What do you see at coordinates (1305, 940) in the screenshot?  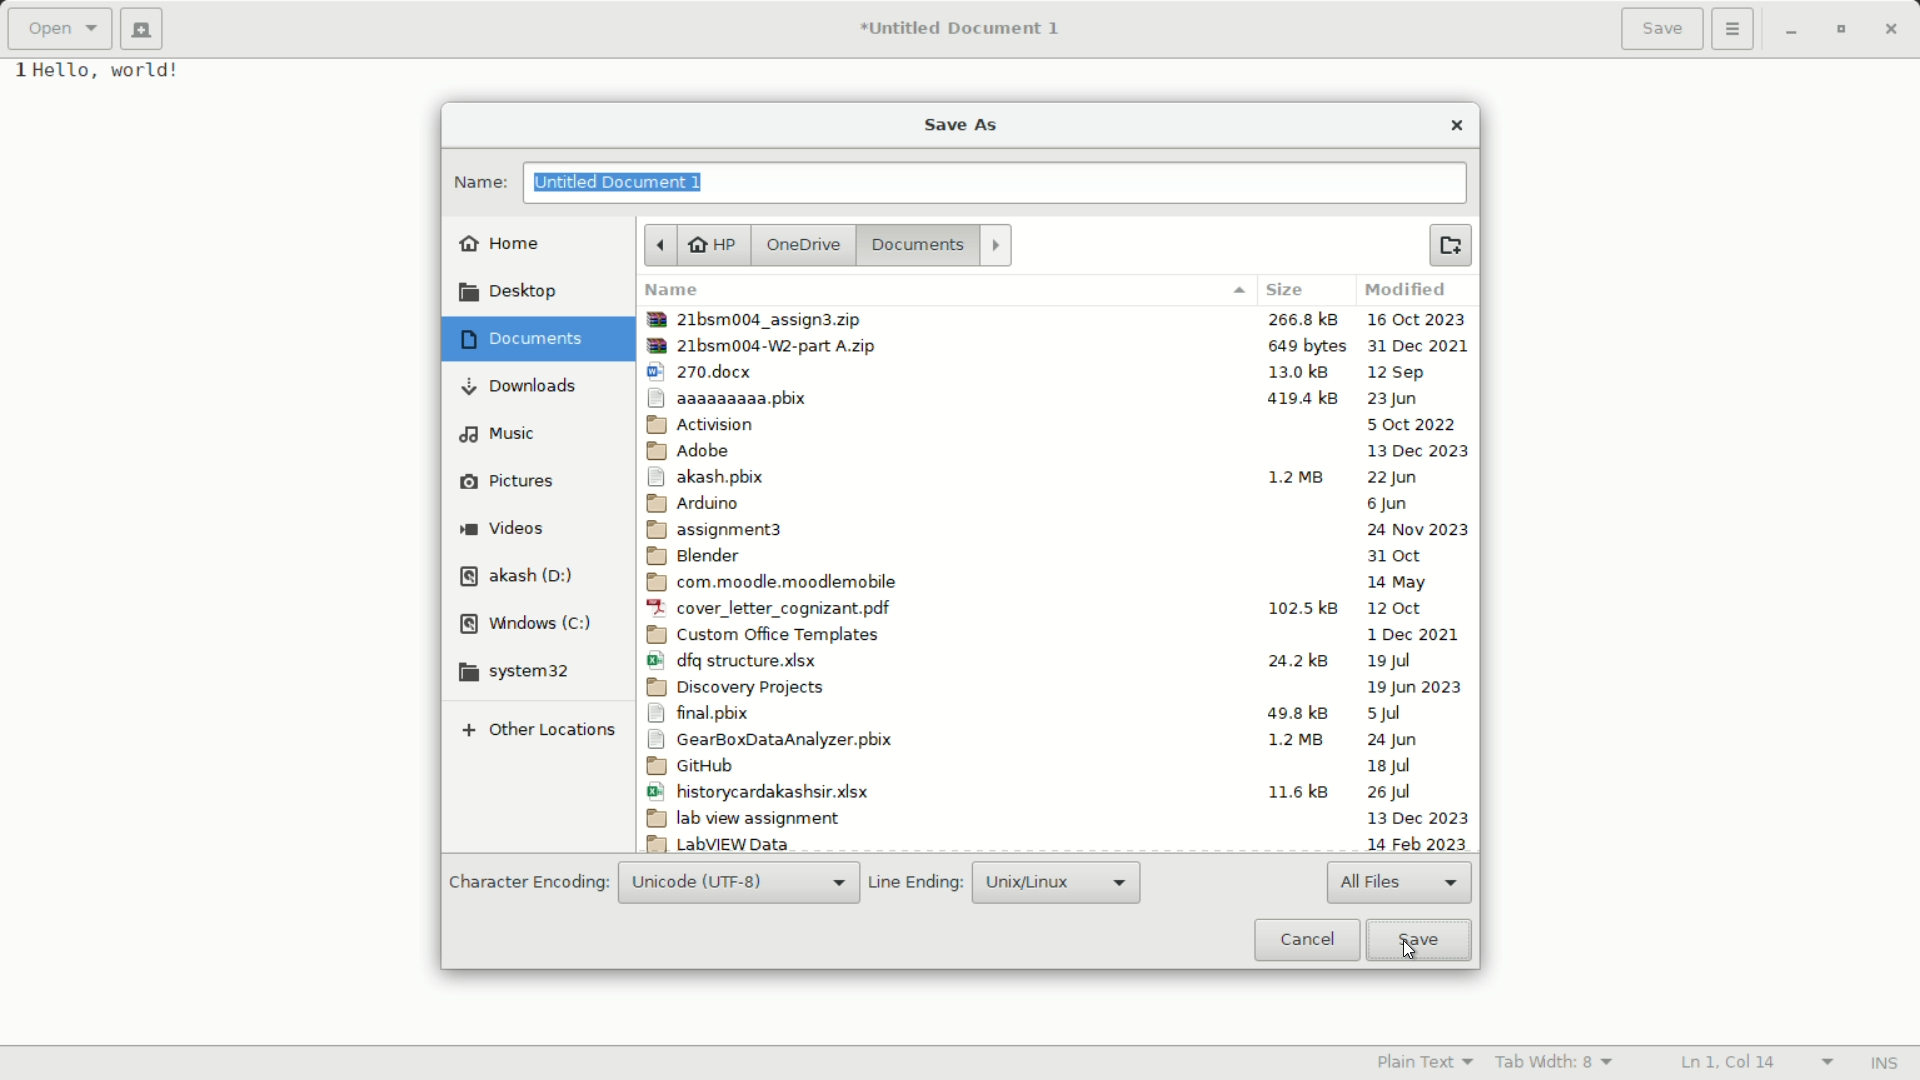 I see `cancel` at bounding box center [1305, 940].